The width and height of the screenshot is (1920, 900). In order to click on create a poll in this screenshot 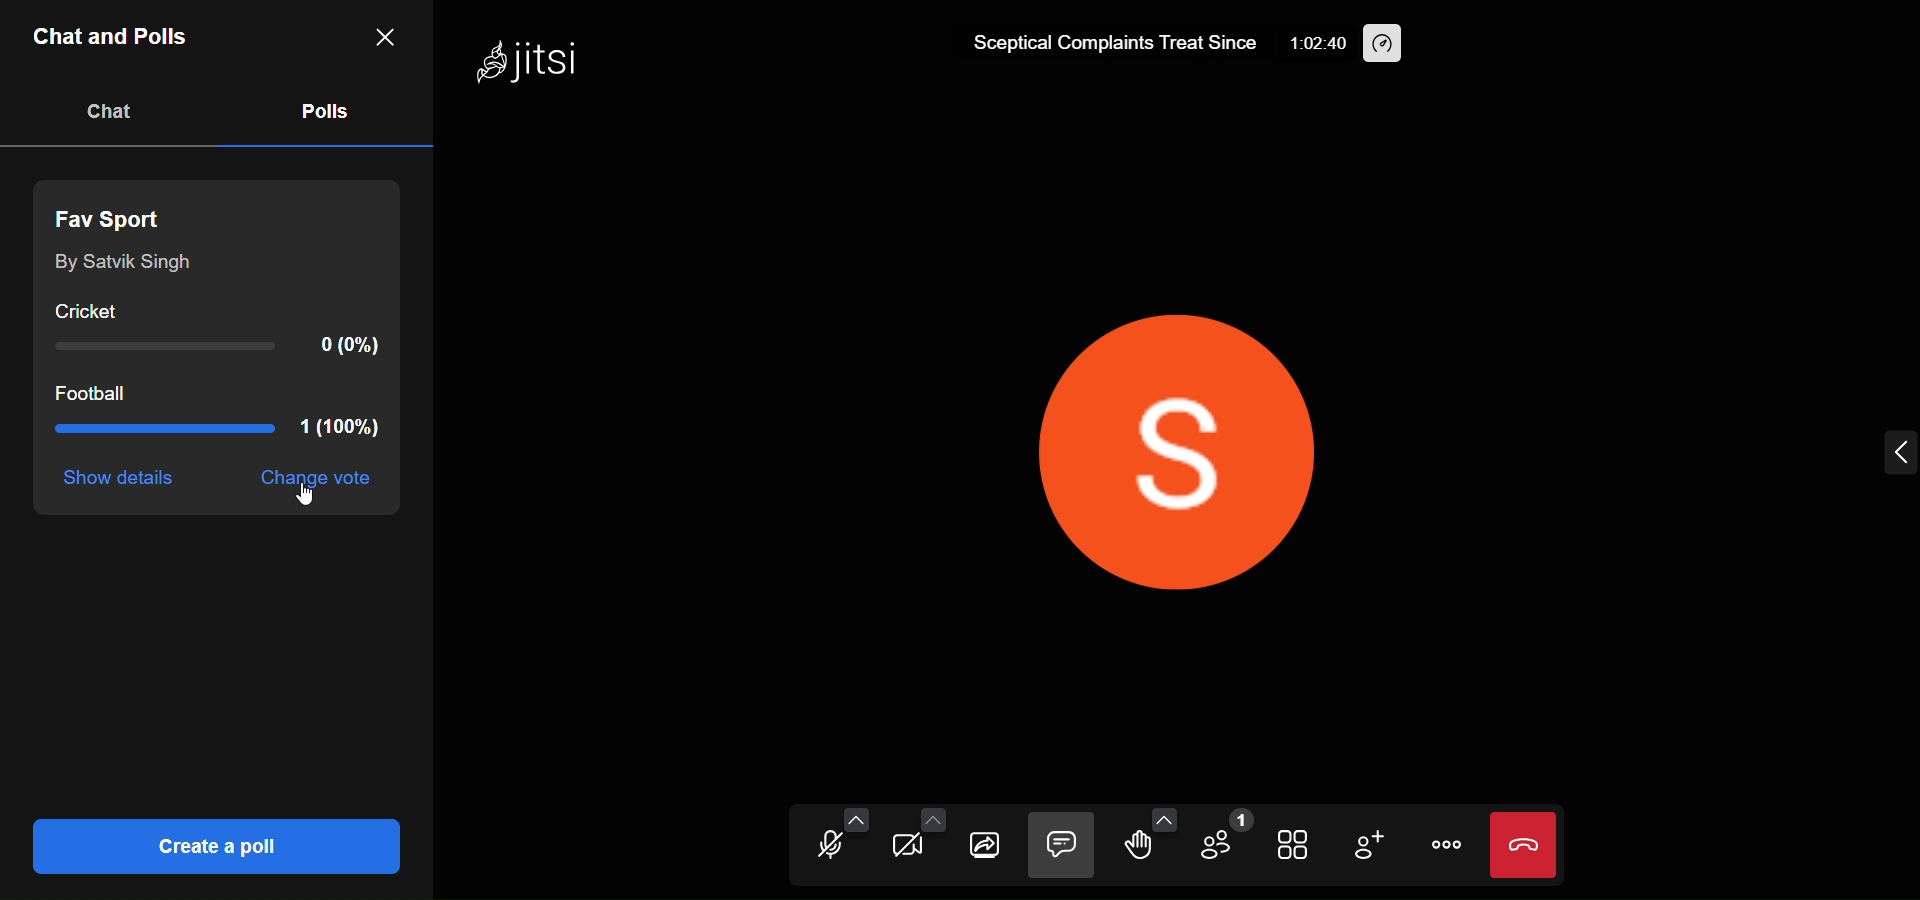, I will do `click(212, 845)`.